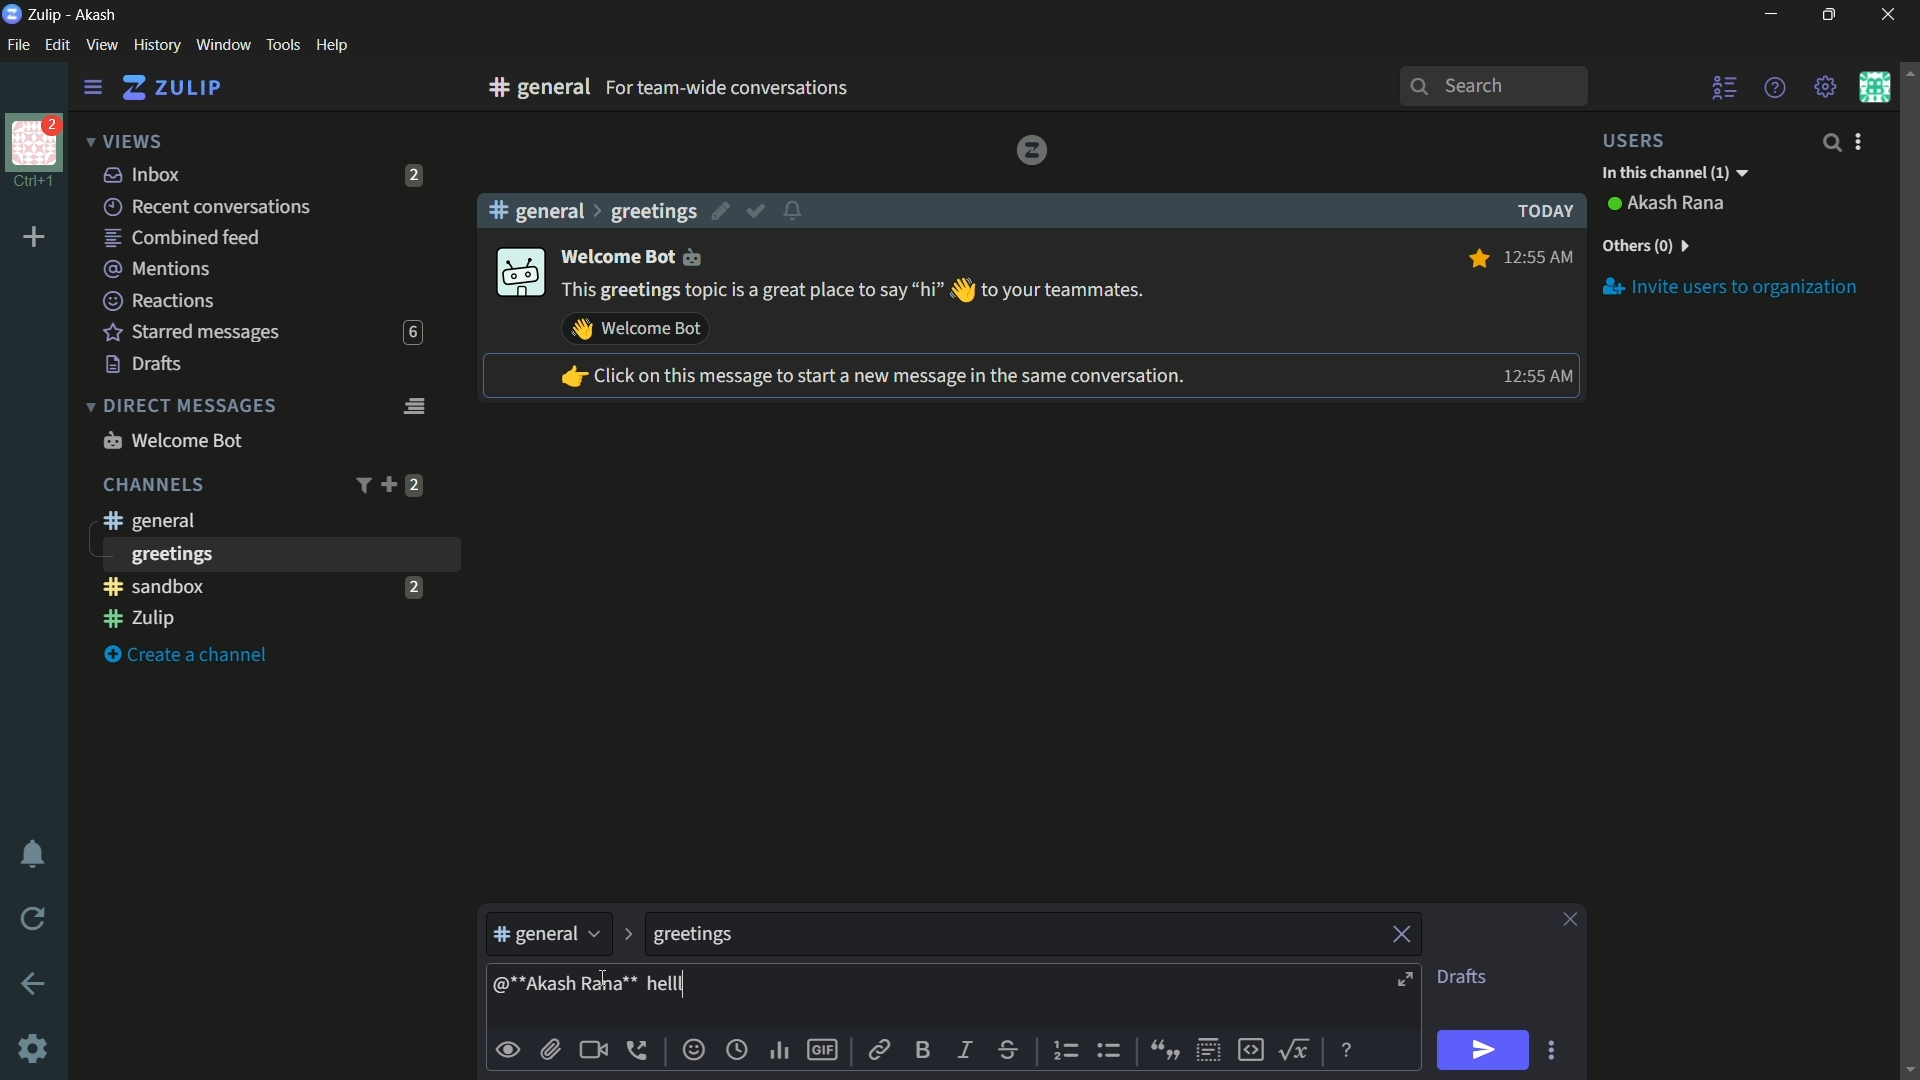 The width and height of the screenshot is (1920, 1080). I want to click on , so click(509, 1050).